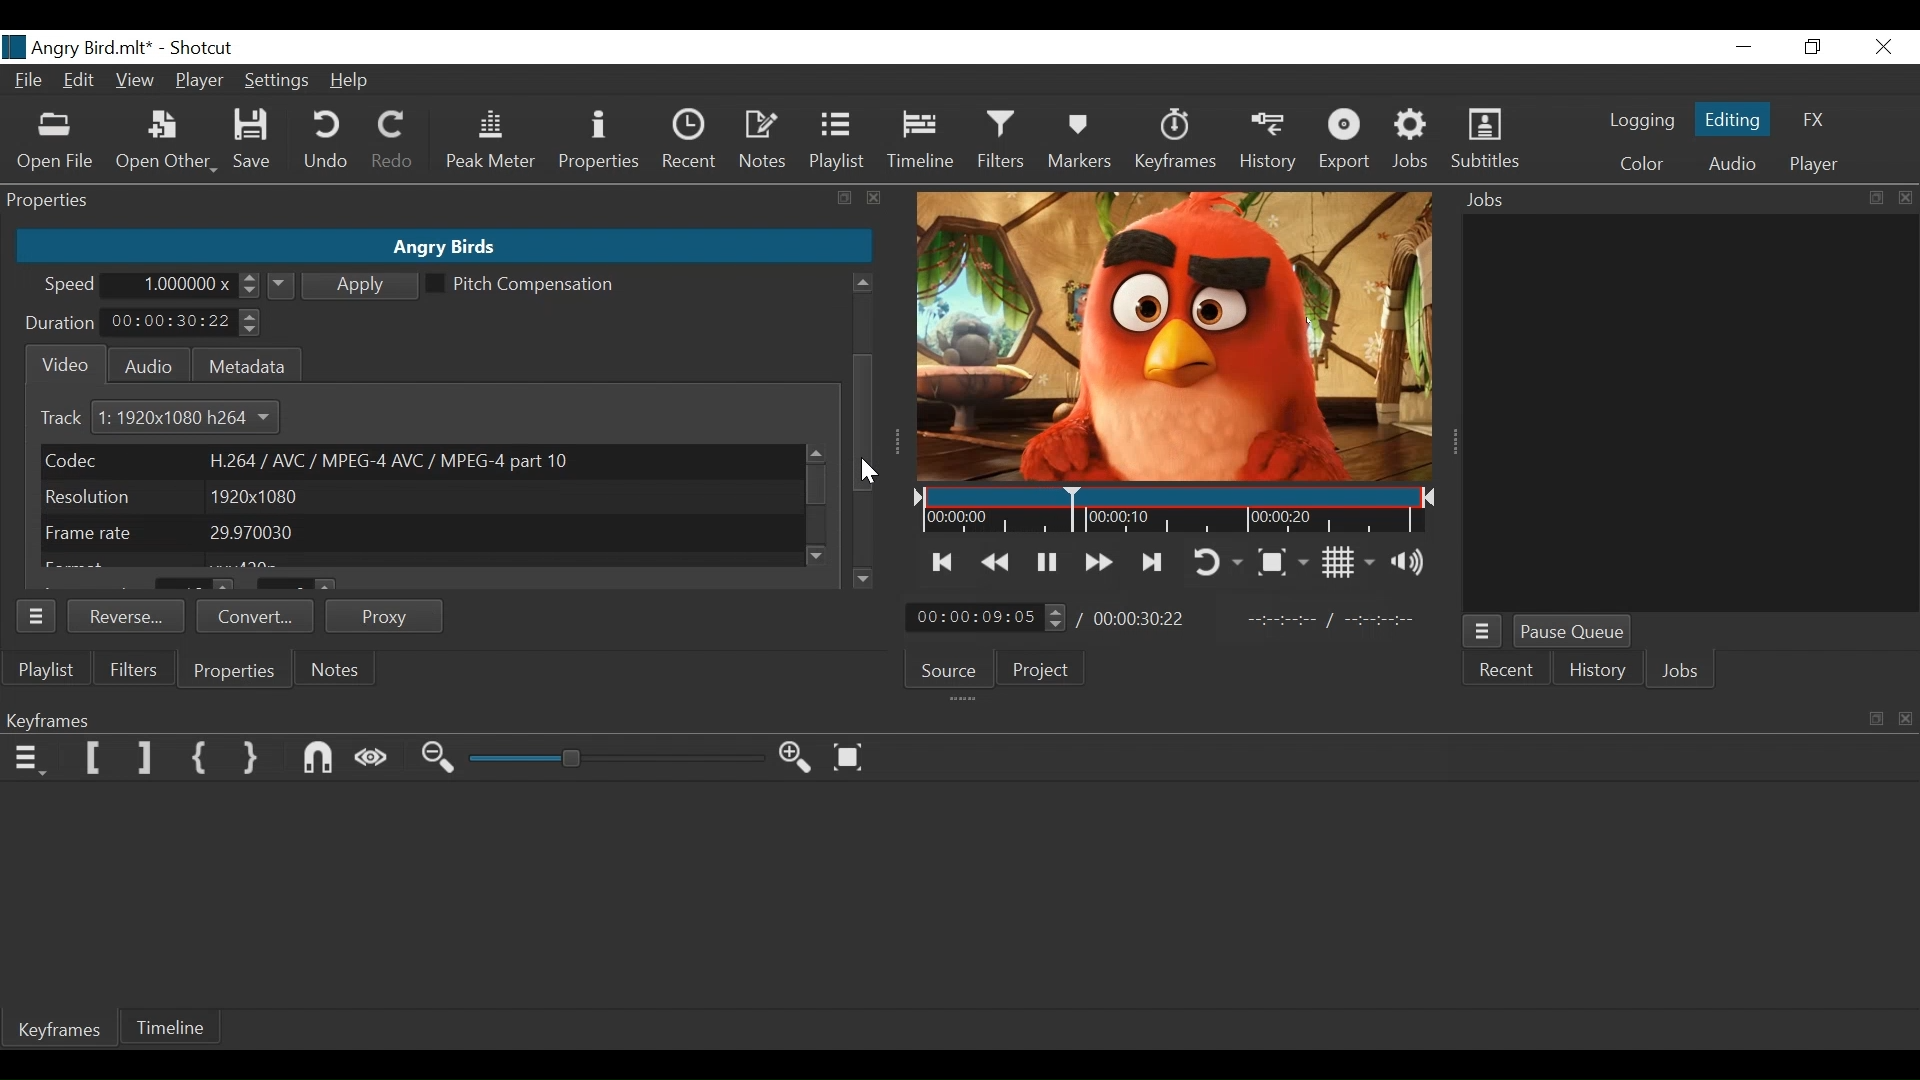  Describe the element at coordinates (943, 563) in the screenshot. I see `Skip to the previous point` at that location.